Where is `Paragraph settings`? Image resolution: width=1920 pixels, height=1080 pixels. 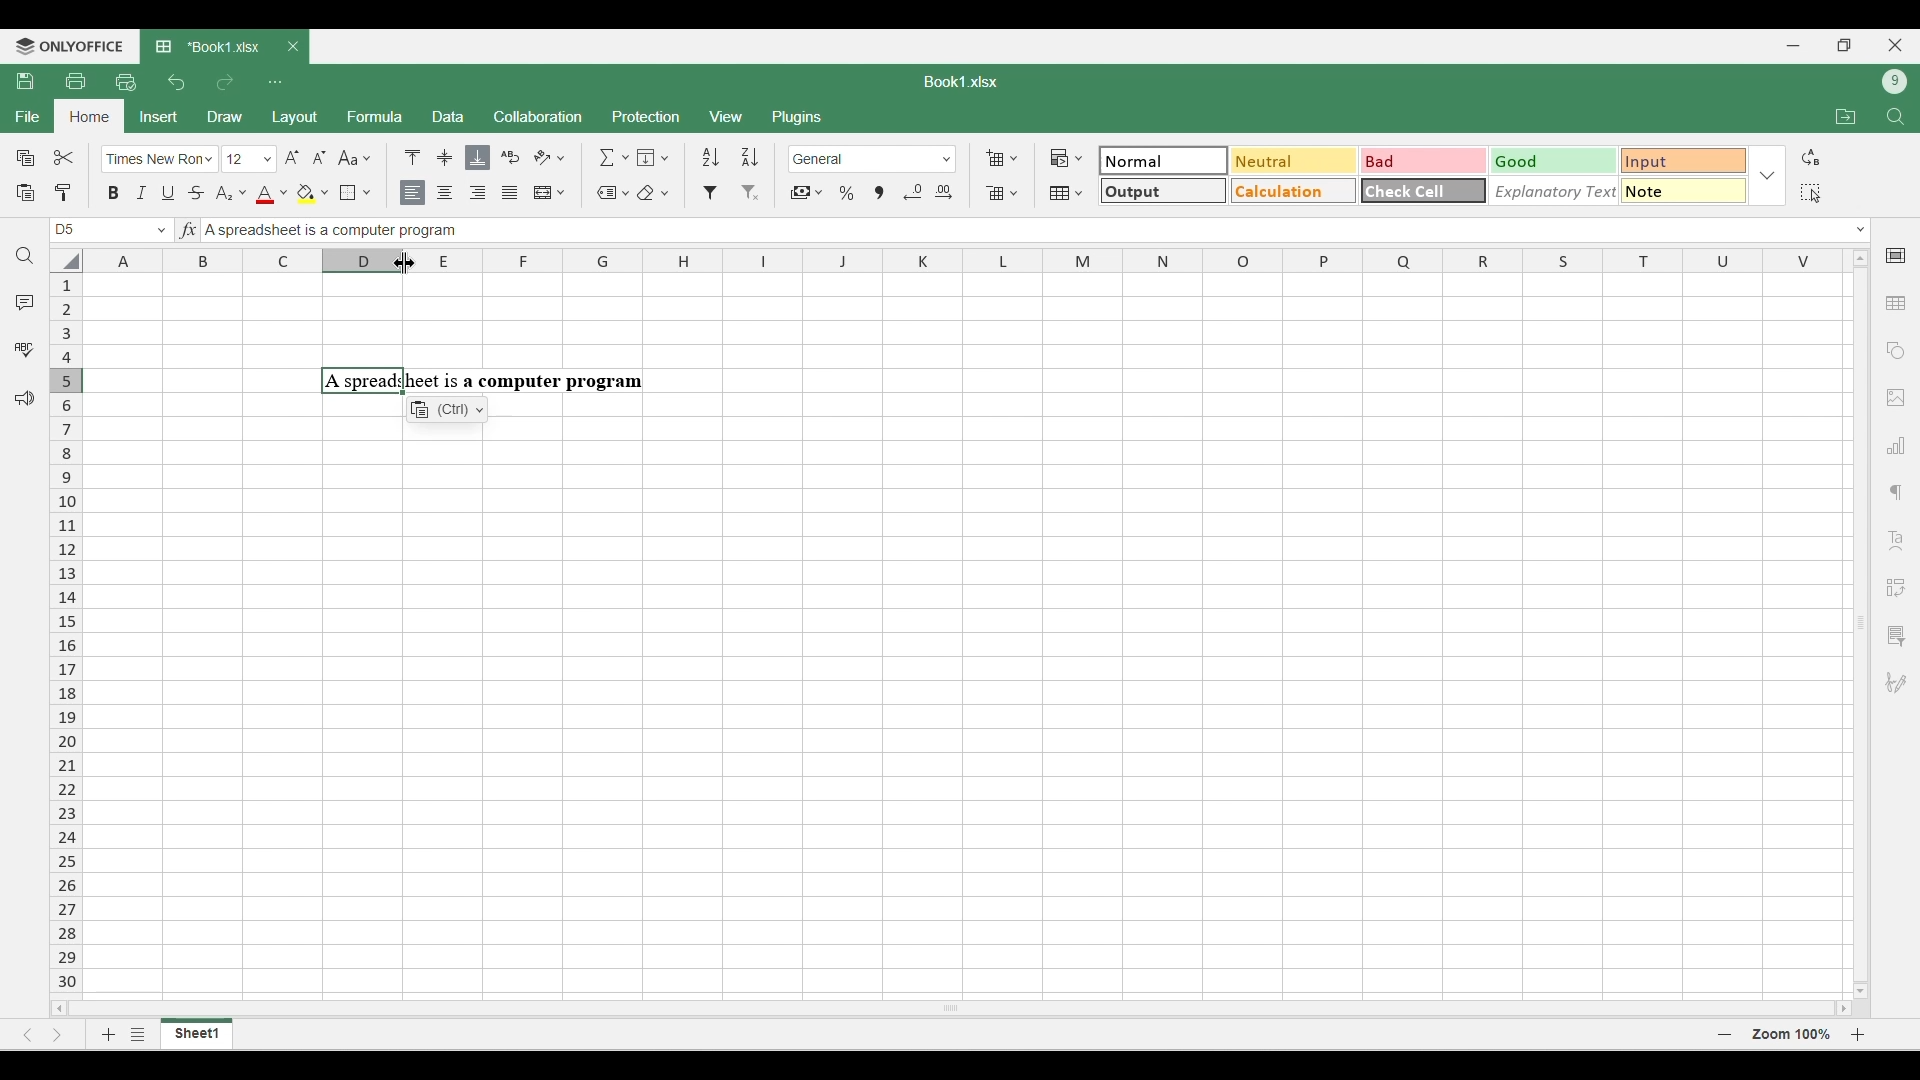 Paragraph settings is located at coordinates (1896, 493).